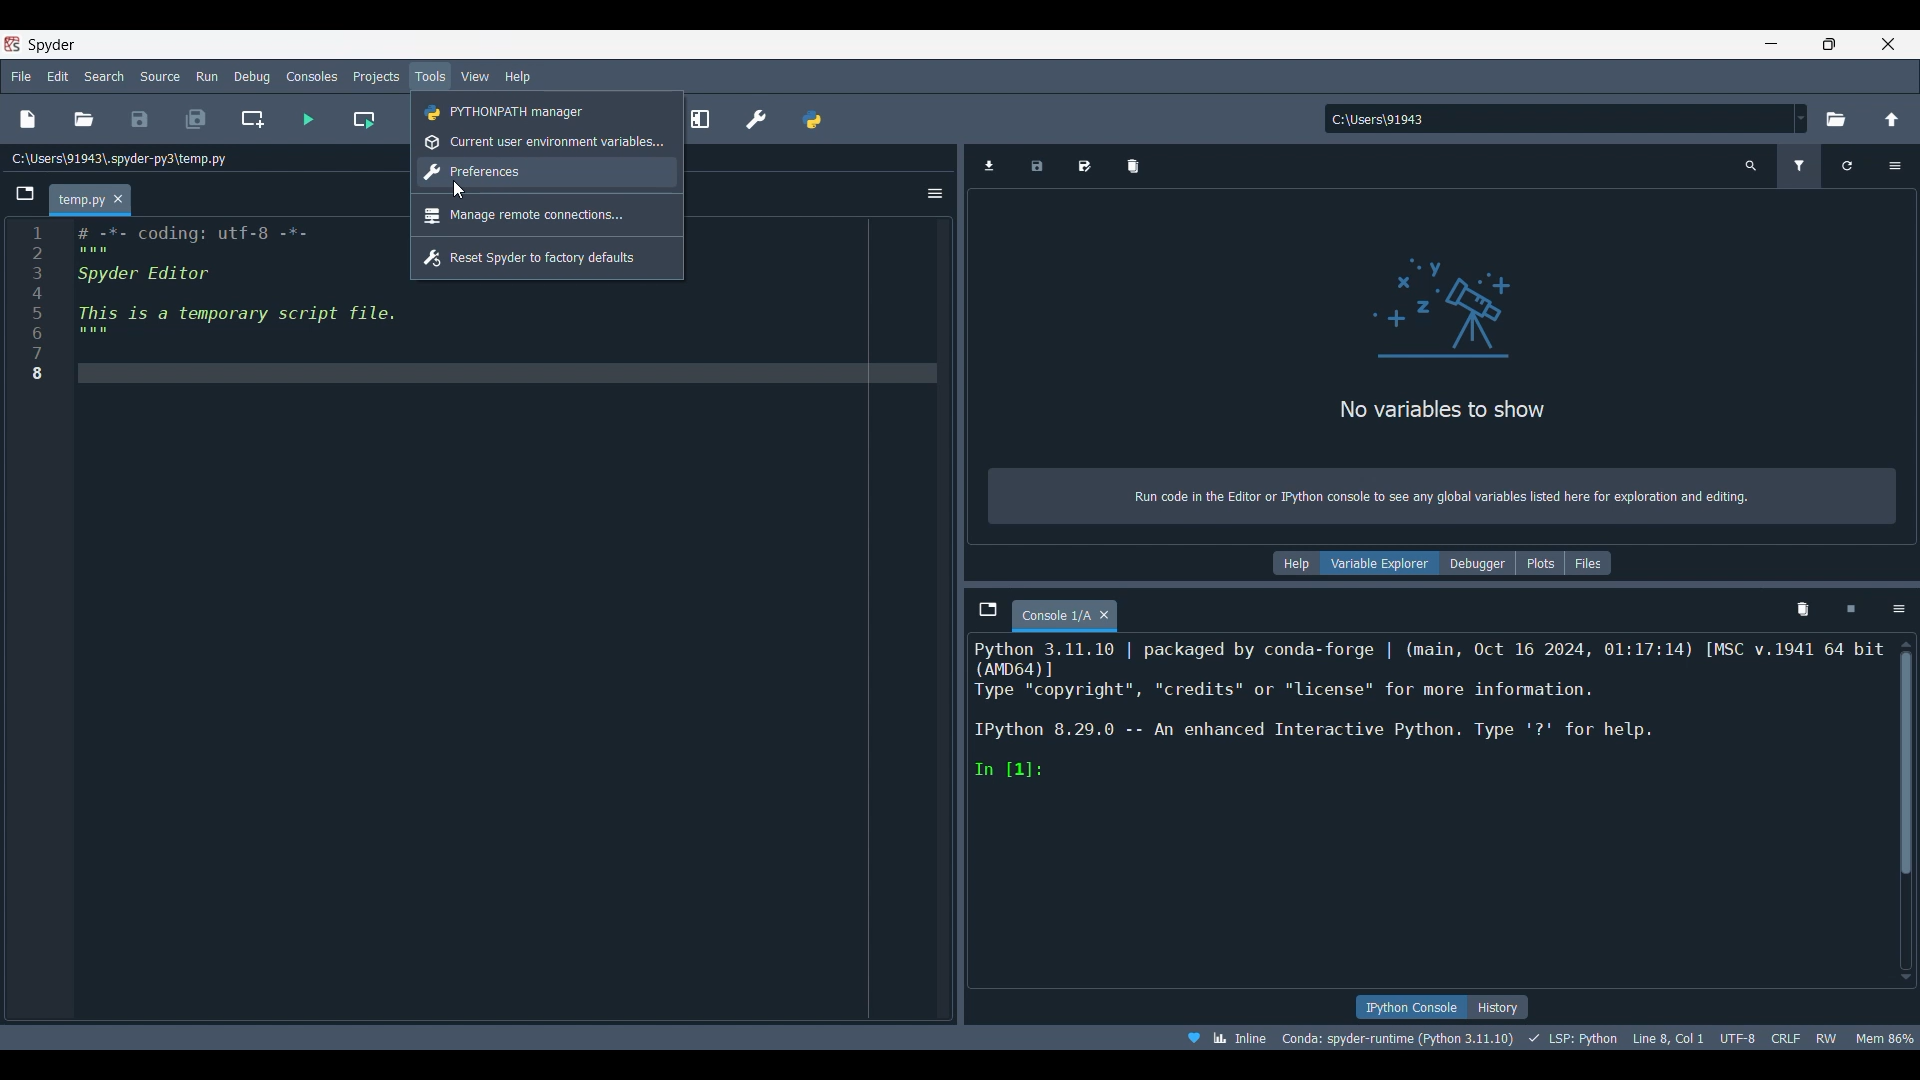 This screenshot has width=1920, height=1080. Describe the element at coordinates (312, 75) in the screenshot. I see `Consoles menu` at that location.